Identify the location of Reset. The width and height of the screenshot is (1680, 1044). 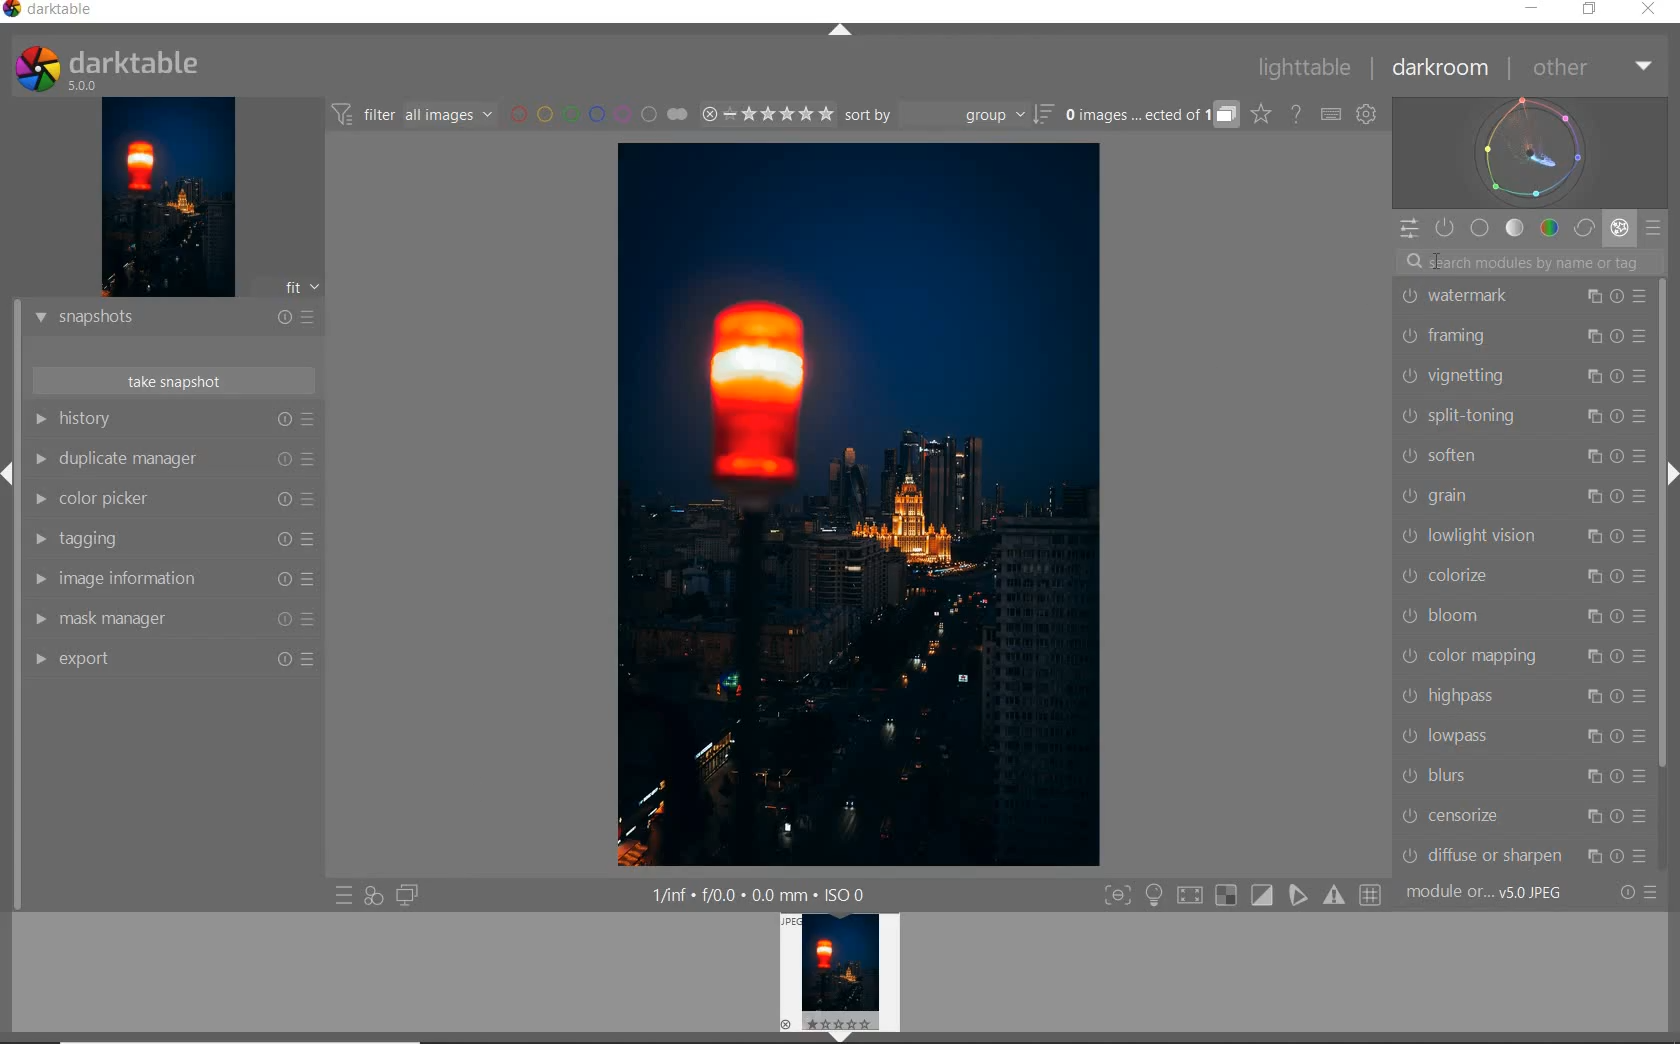
(1617, 374).